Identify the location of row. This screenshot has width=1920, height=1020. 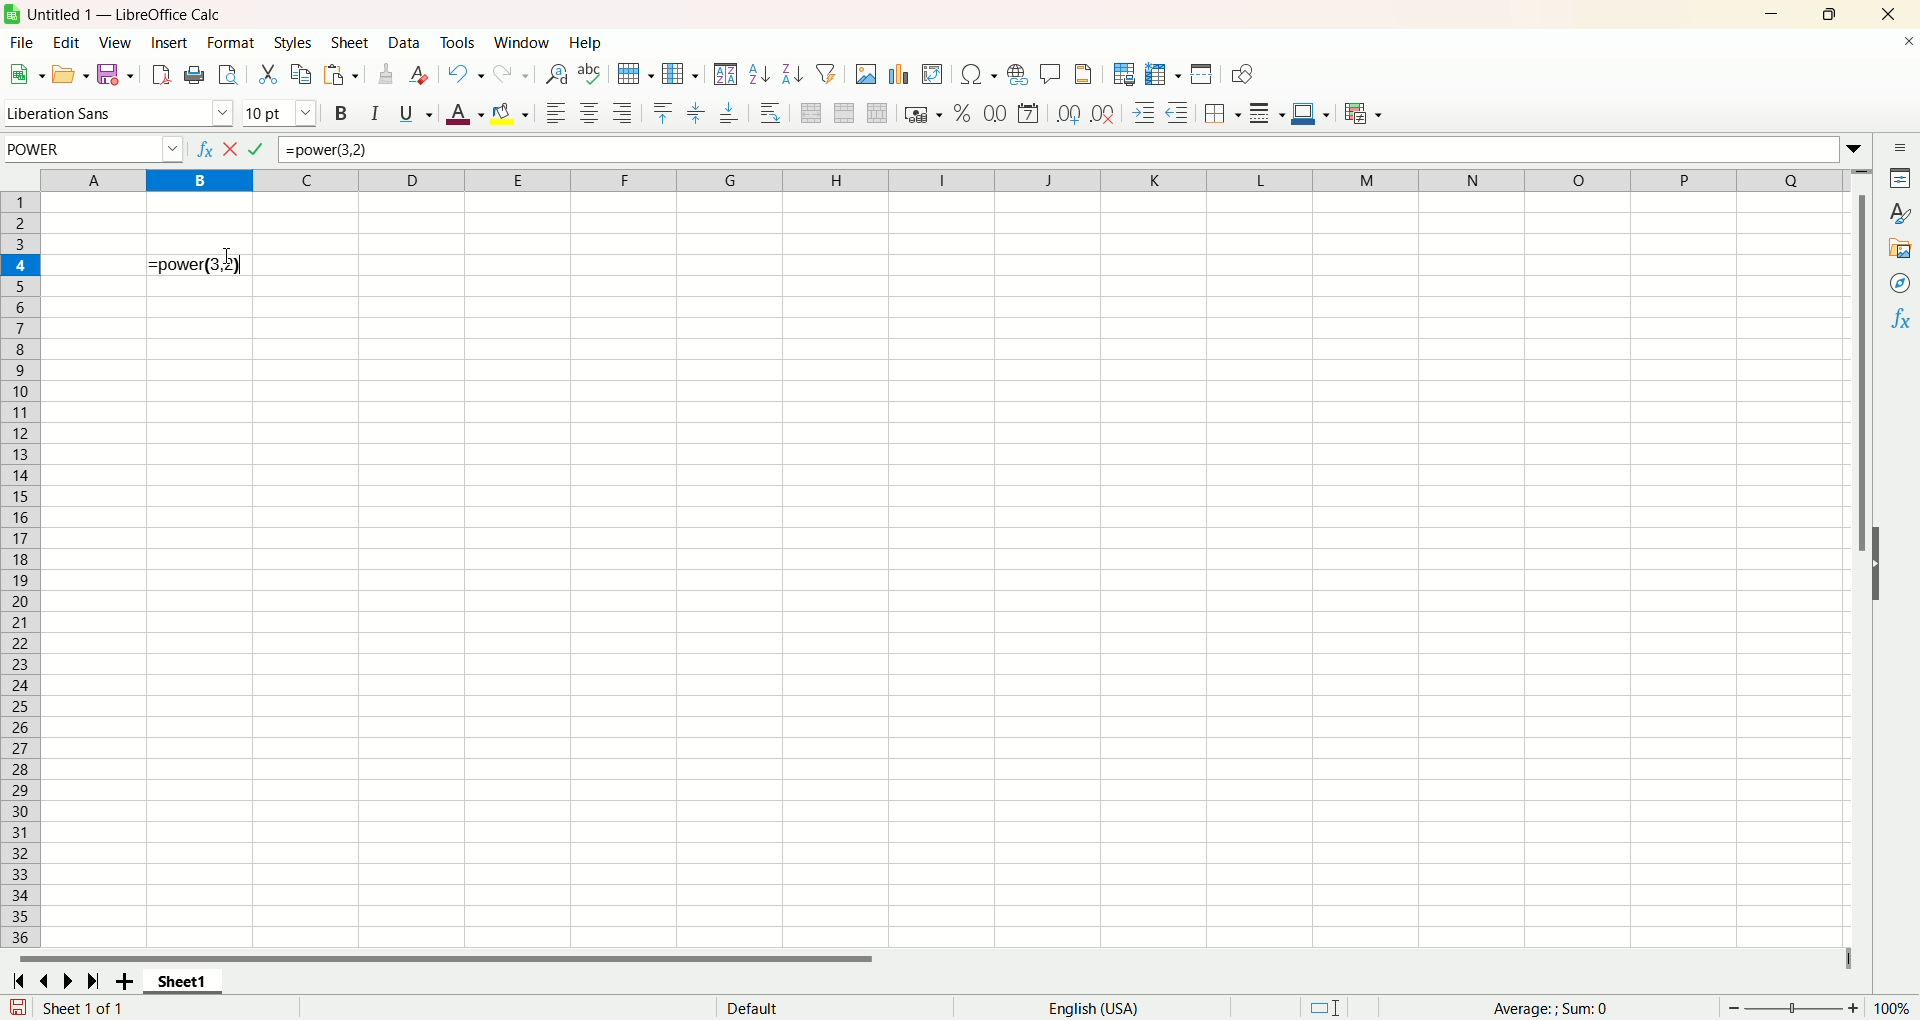
(633, 73).